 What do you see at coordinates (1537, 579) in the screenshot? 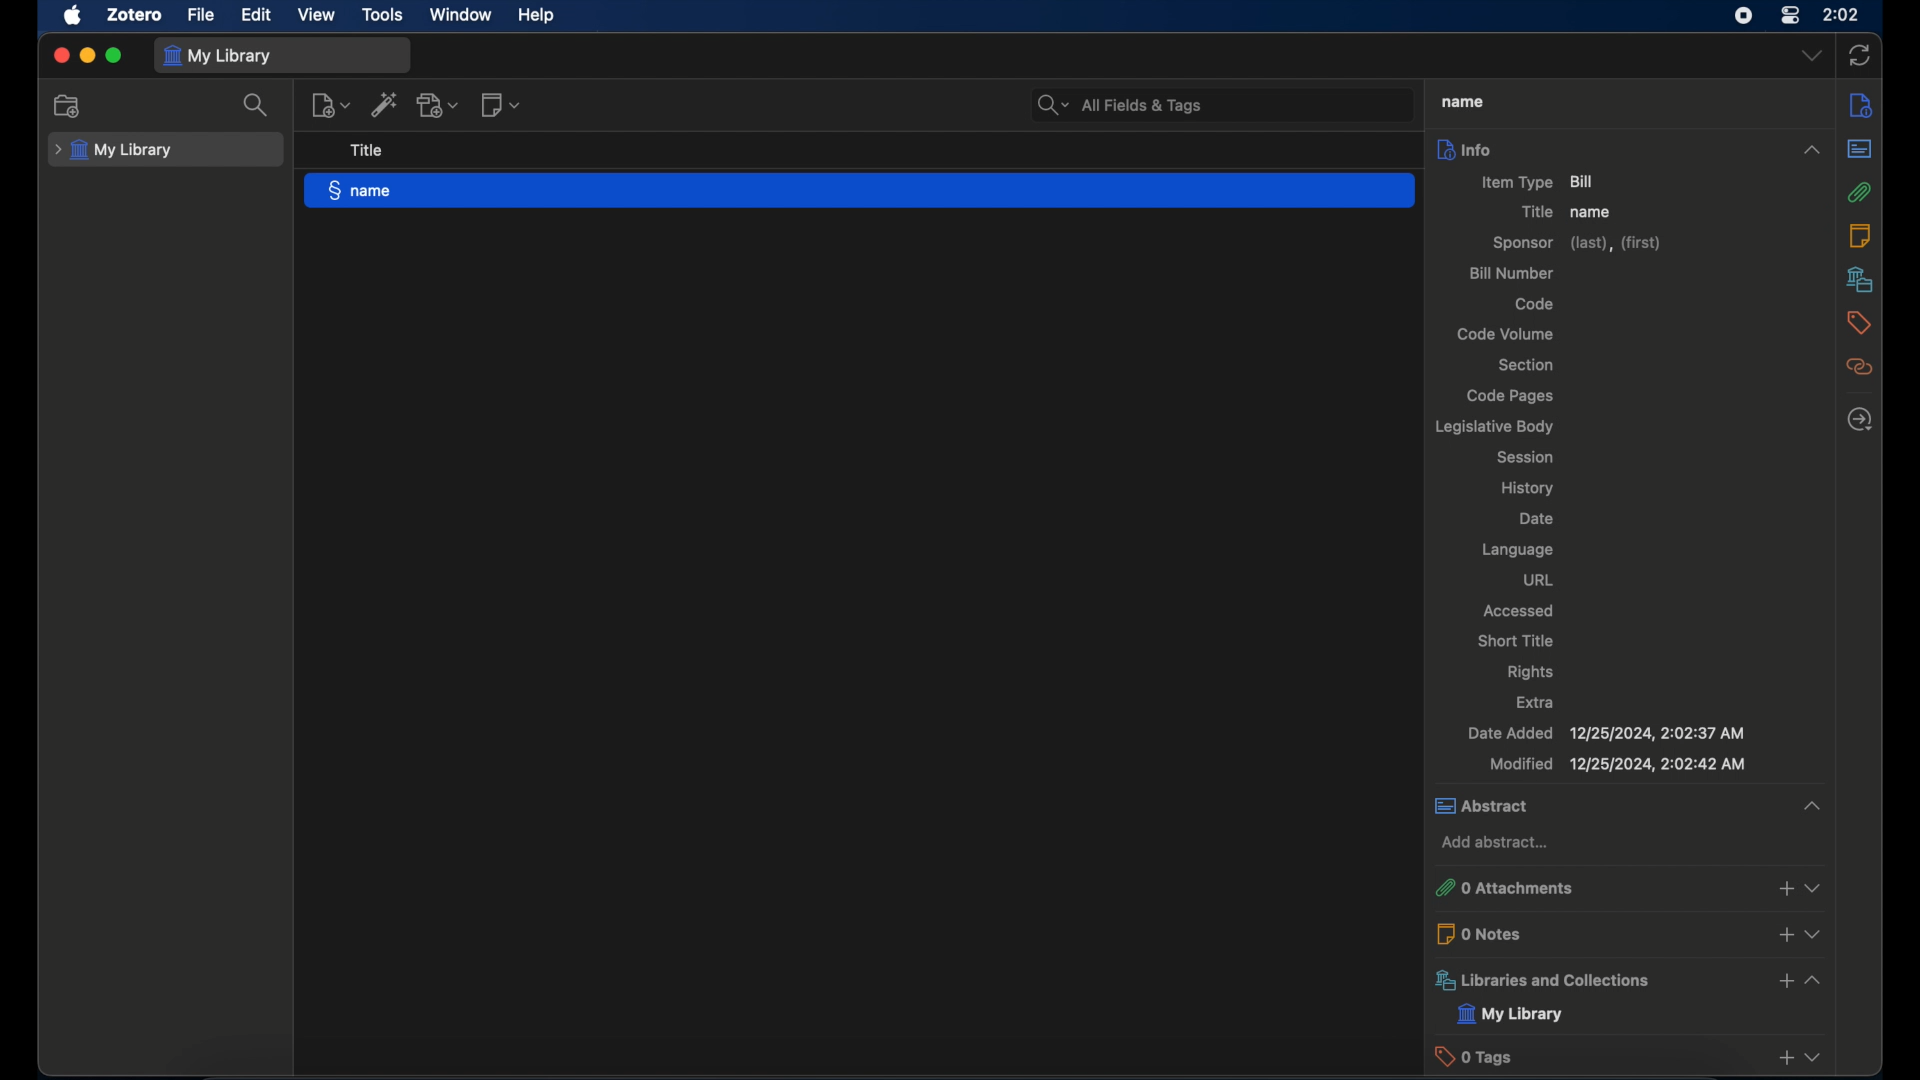
I see `url` at bounding box center [1537, 579].